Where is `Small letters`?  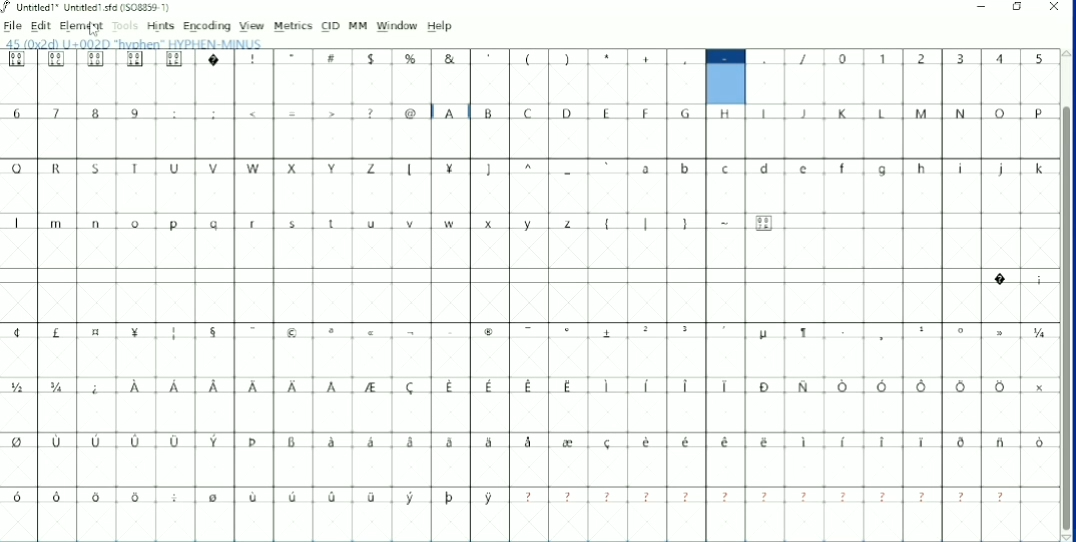 Small letters is located at coordinates (292, 224).